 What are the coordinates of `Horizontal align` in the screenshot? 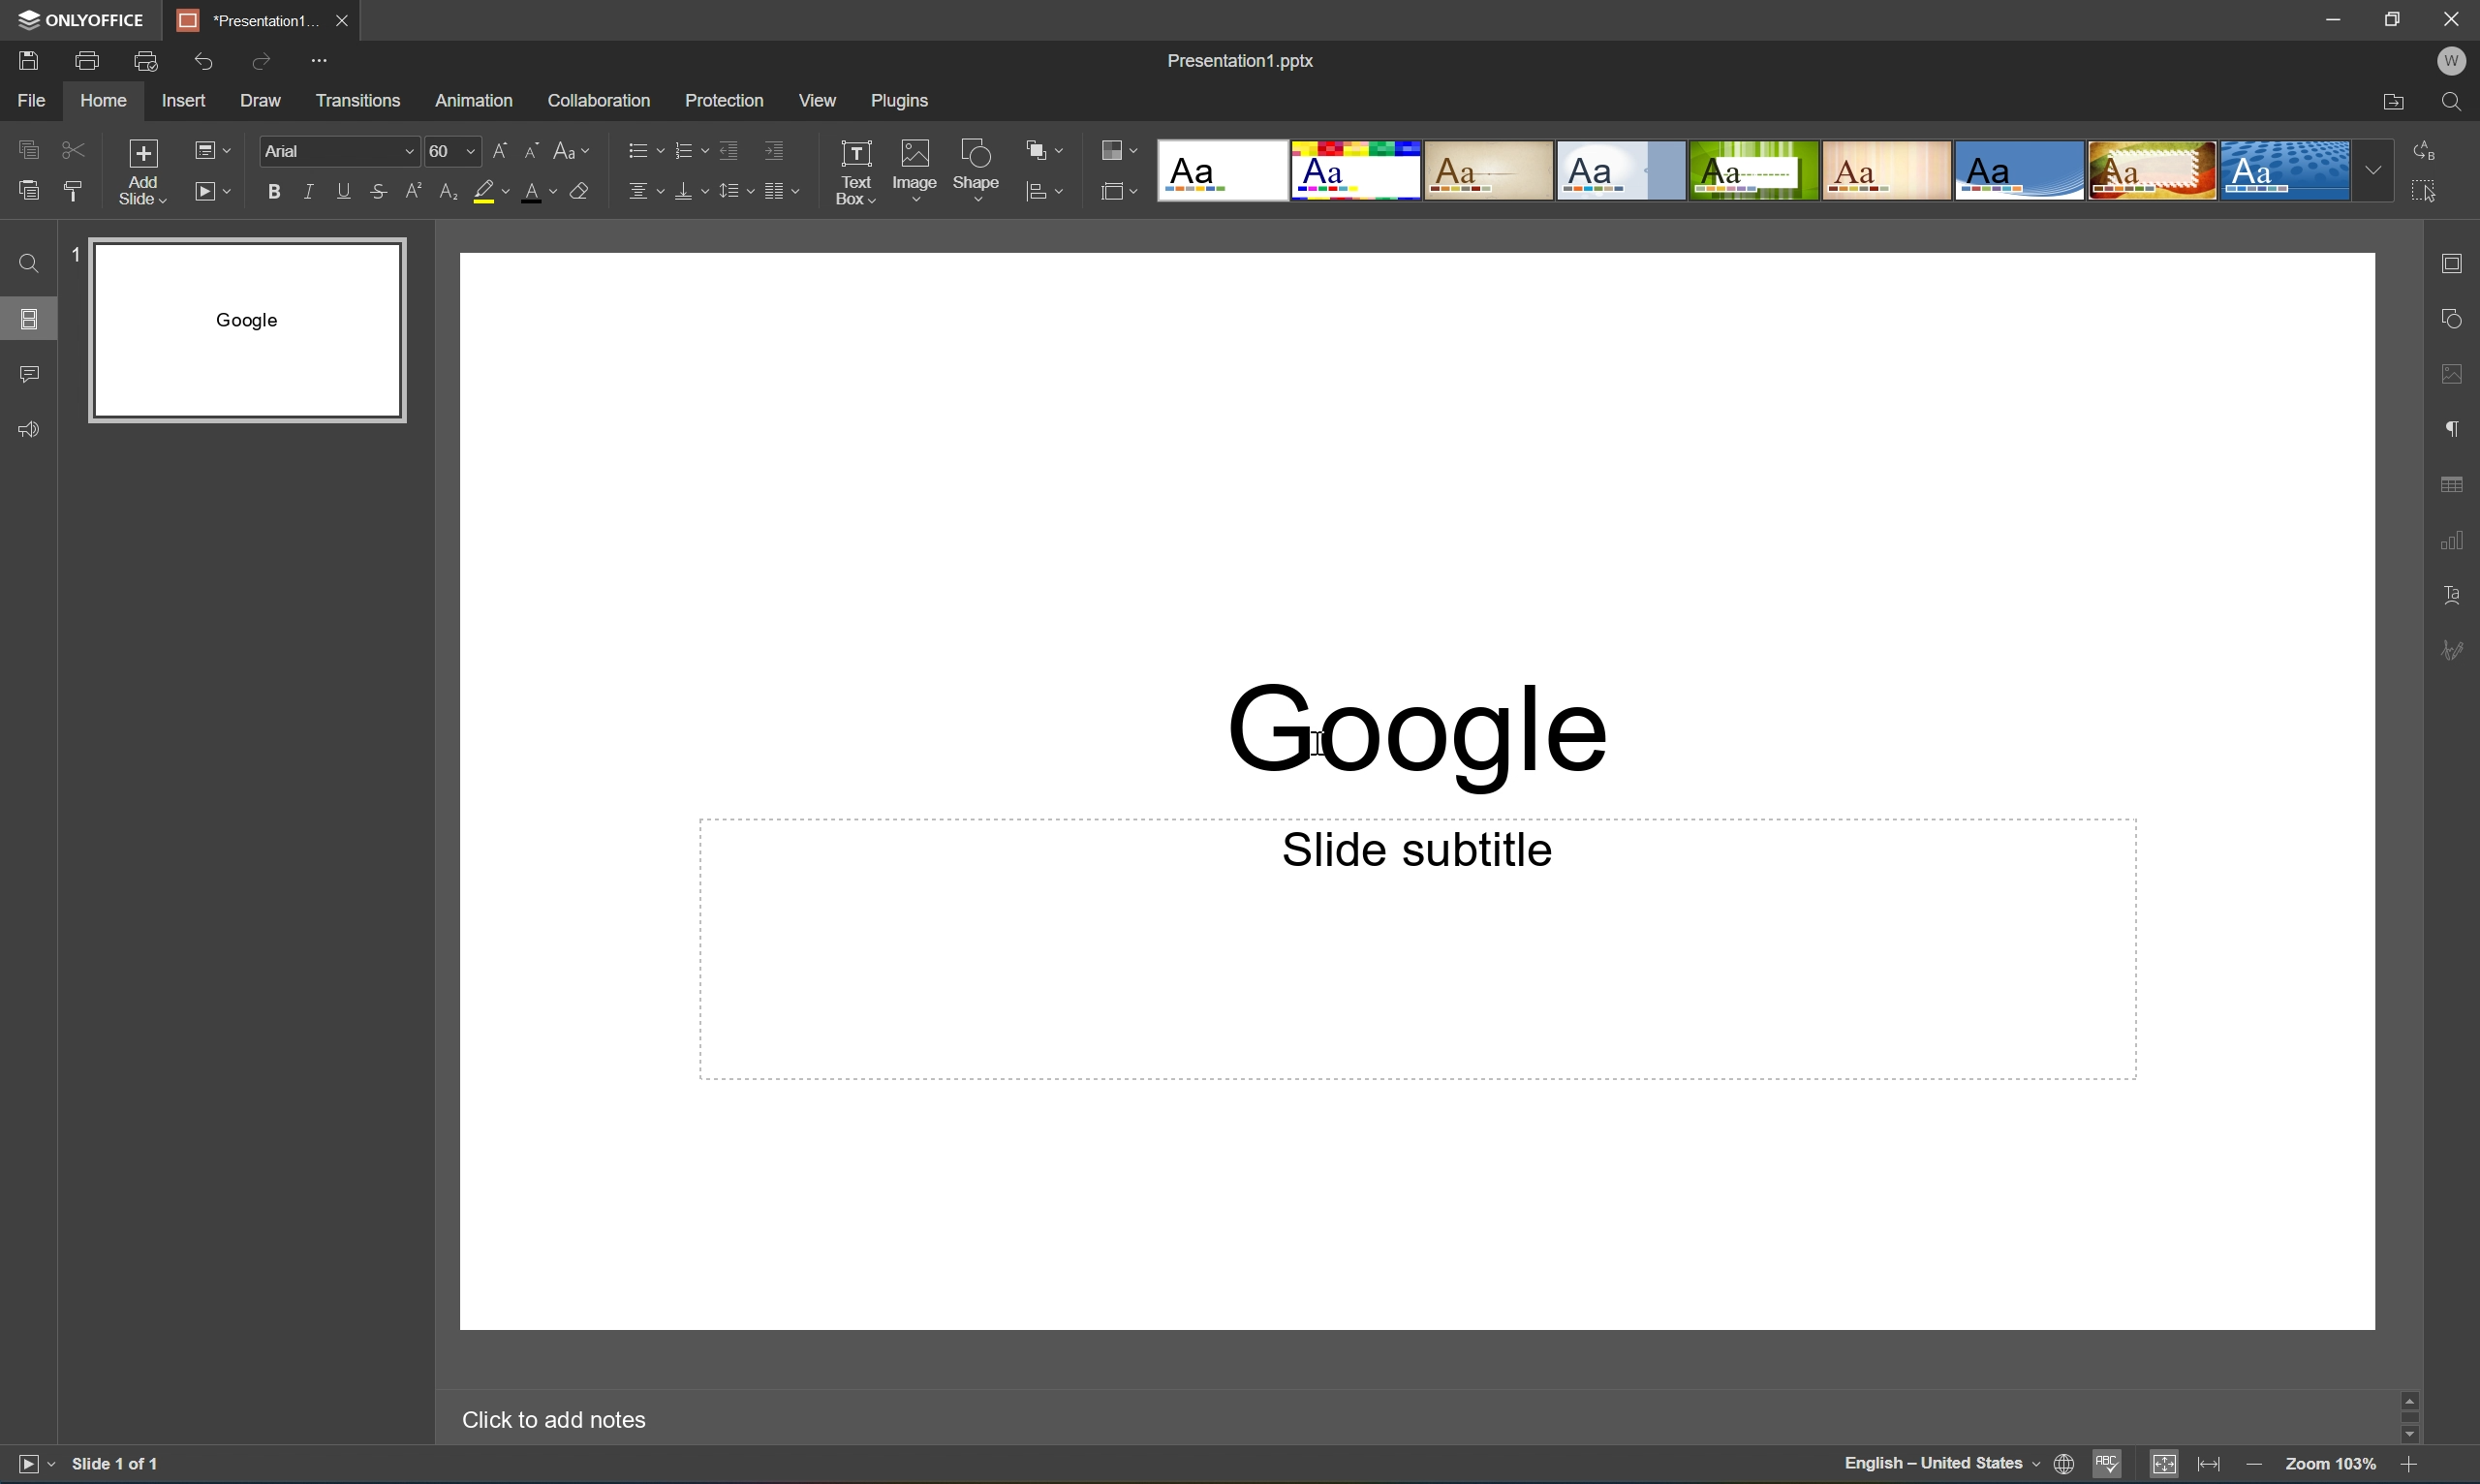 It's located at (647, 194).